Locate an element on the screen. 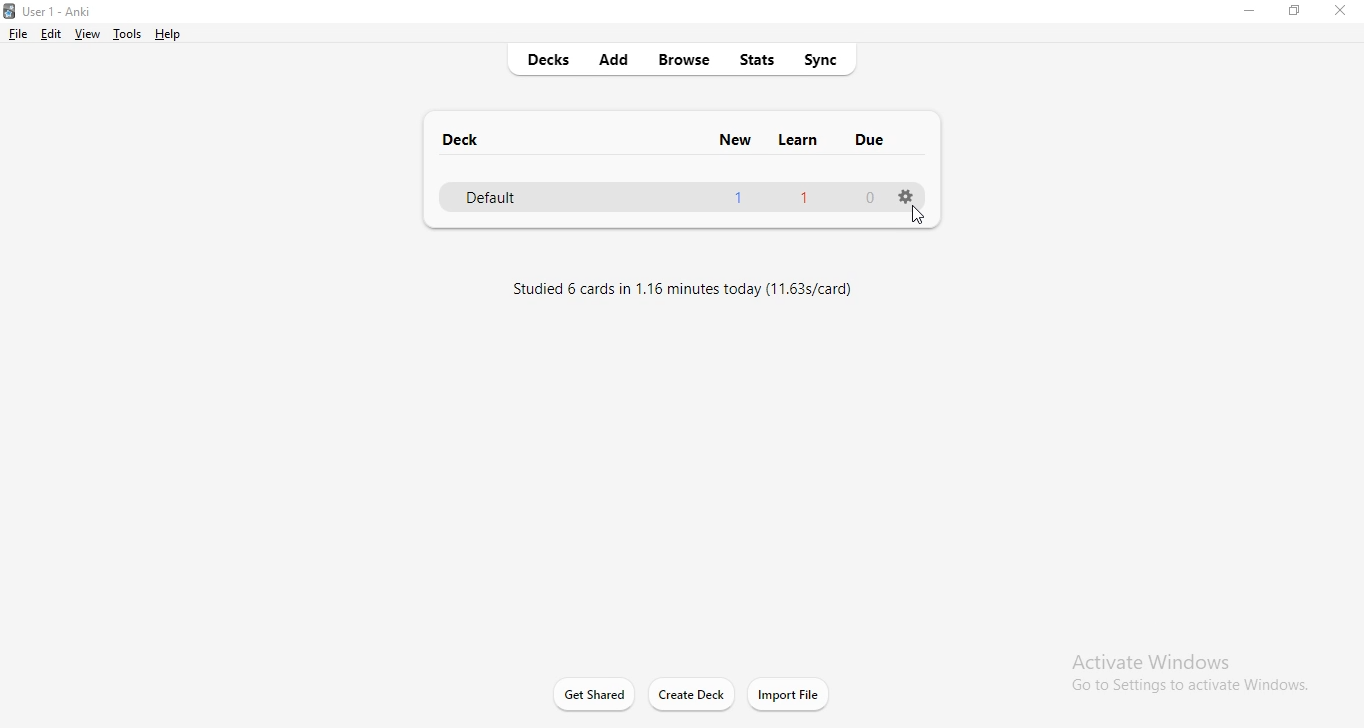 The width and height of the screenshot is (1364, 728). due is located at coordinates (870, 139).